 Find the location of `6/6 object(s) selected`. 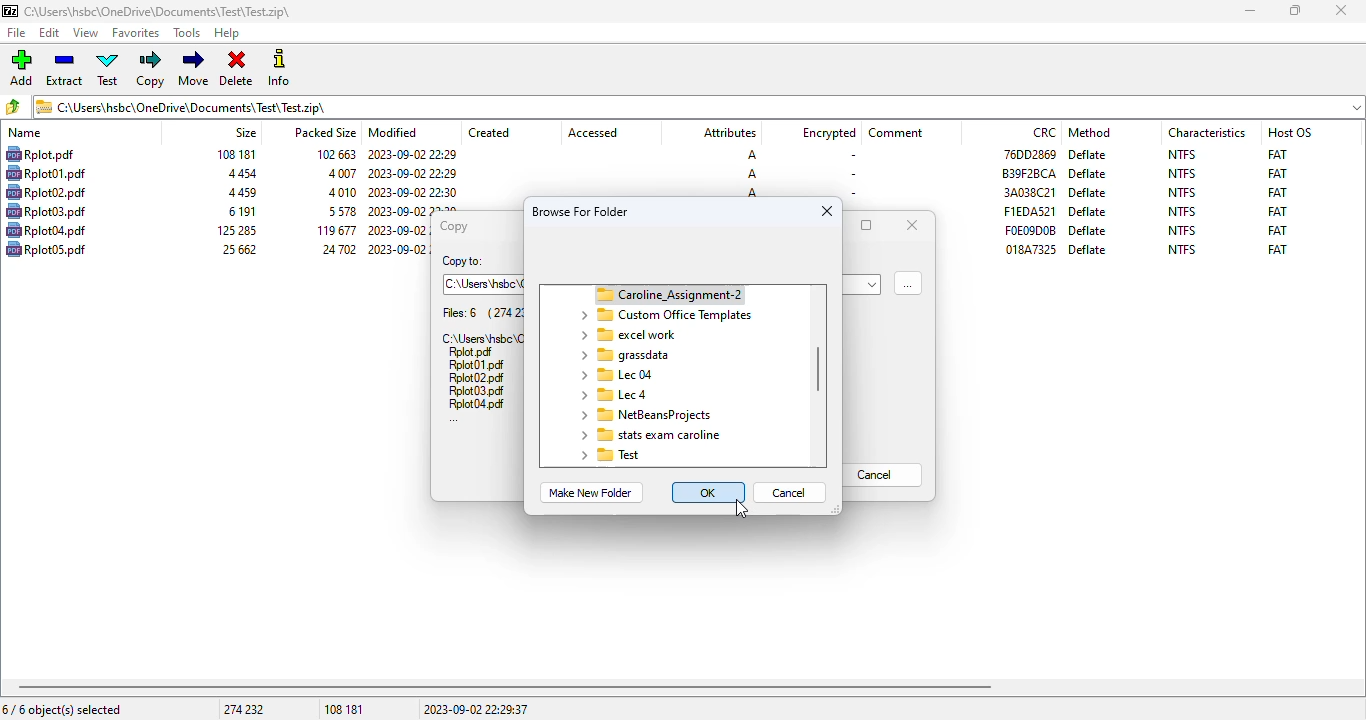

6/6 object(s) selected is located at coordinates (62, 709).